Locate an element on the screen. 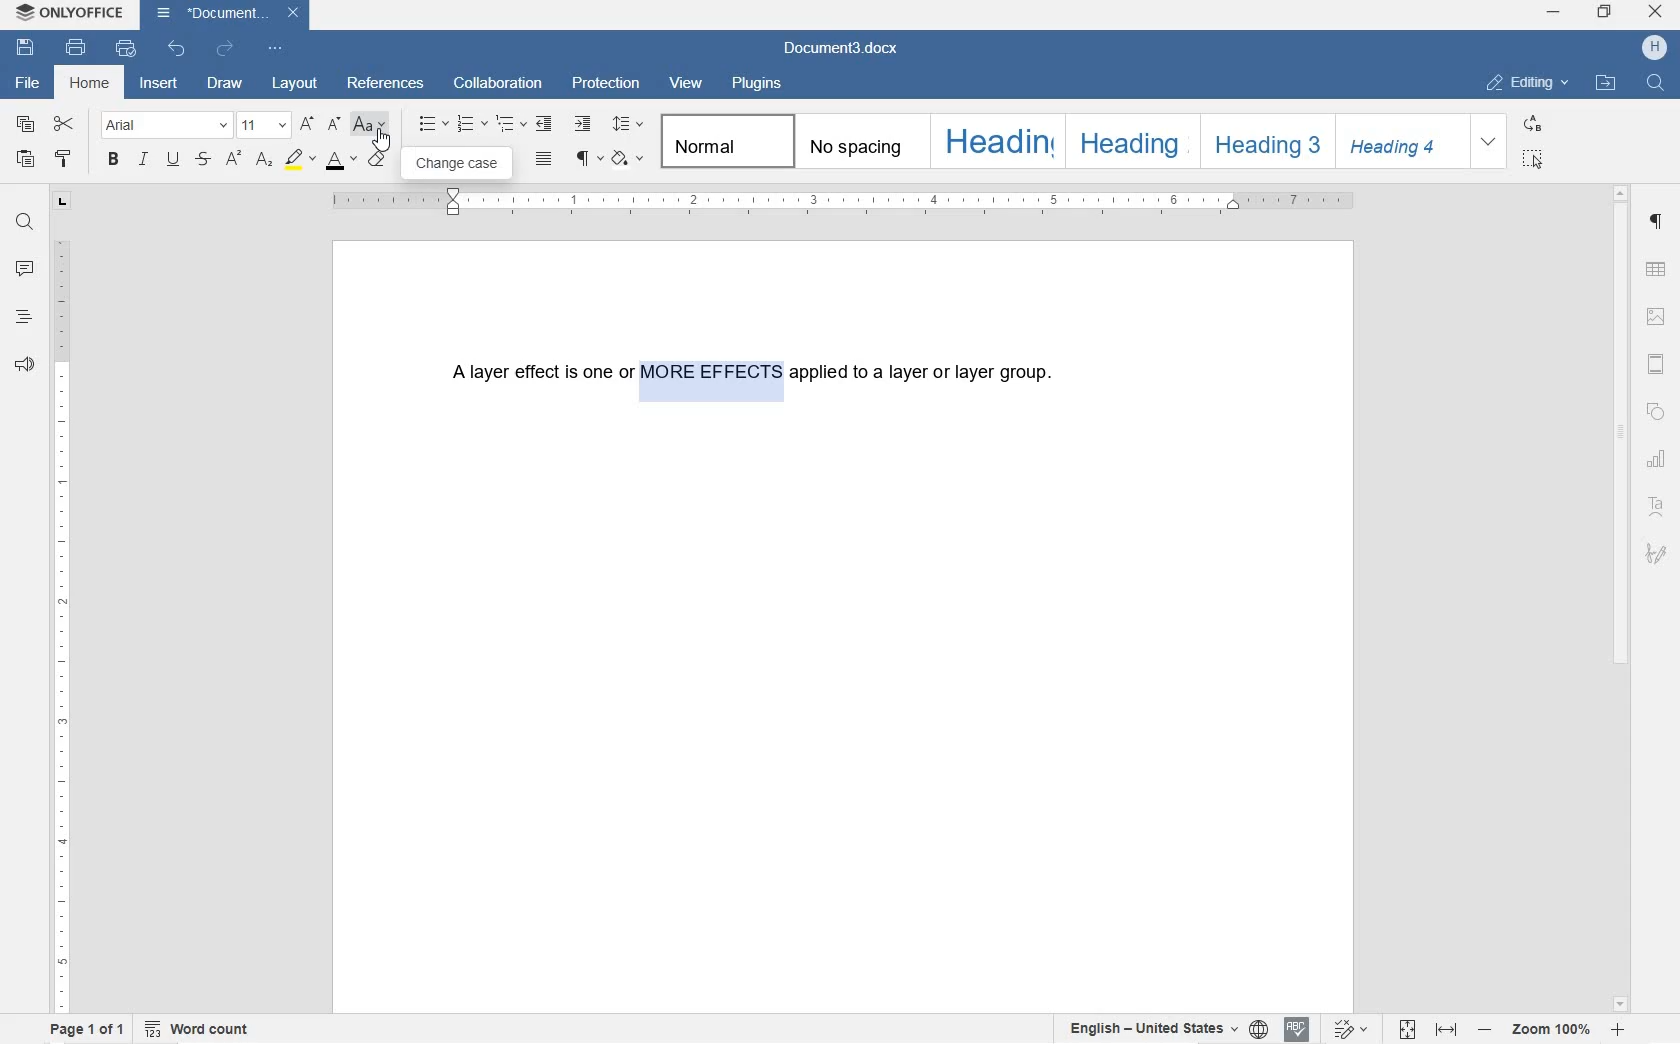 This screenshot has width=1680, height=1044. SELECT ALL is located at coordinates (1534, 159).